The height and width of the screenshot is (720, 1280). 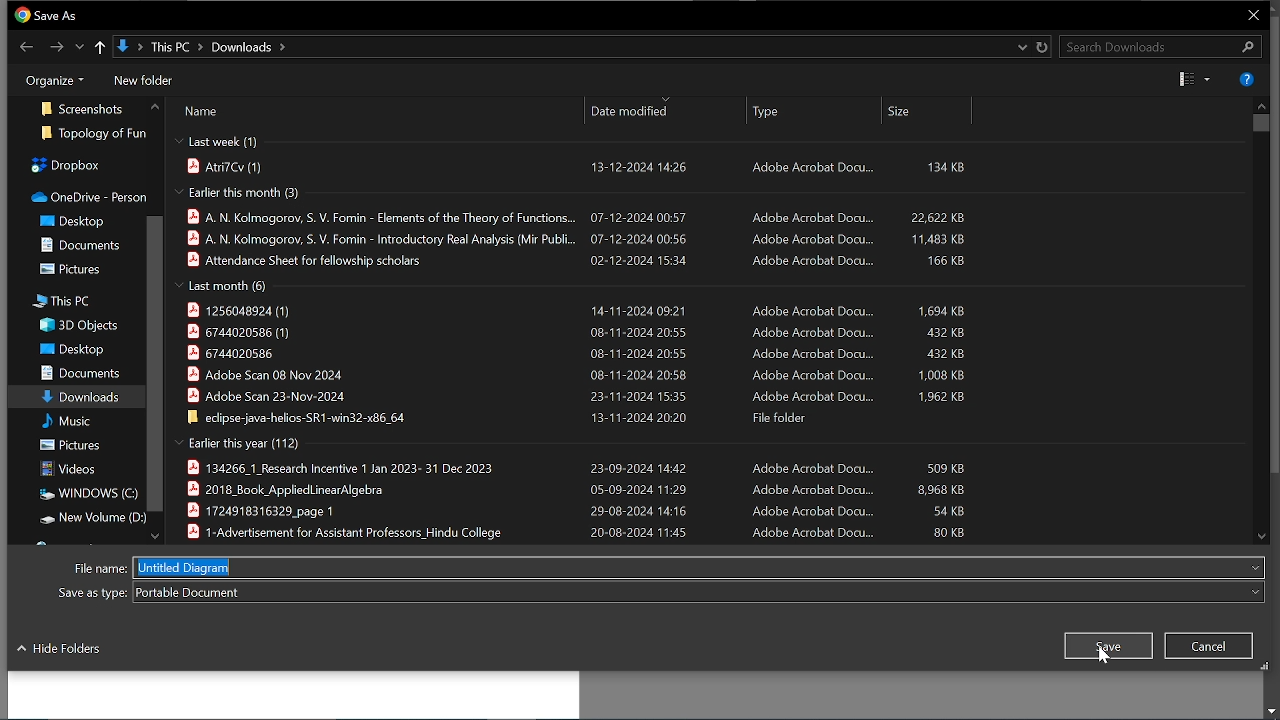 What do you see at coordinates (72, 352) in the screenshot?
I see `desktop` at bounding box center [72, 352].